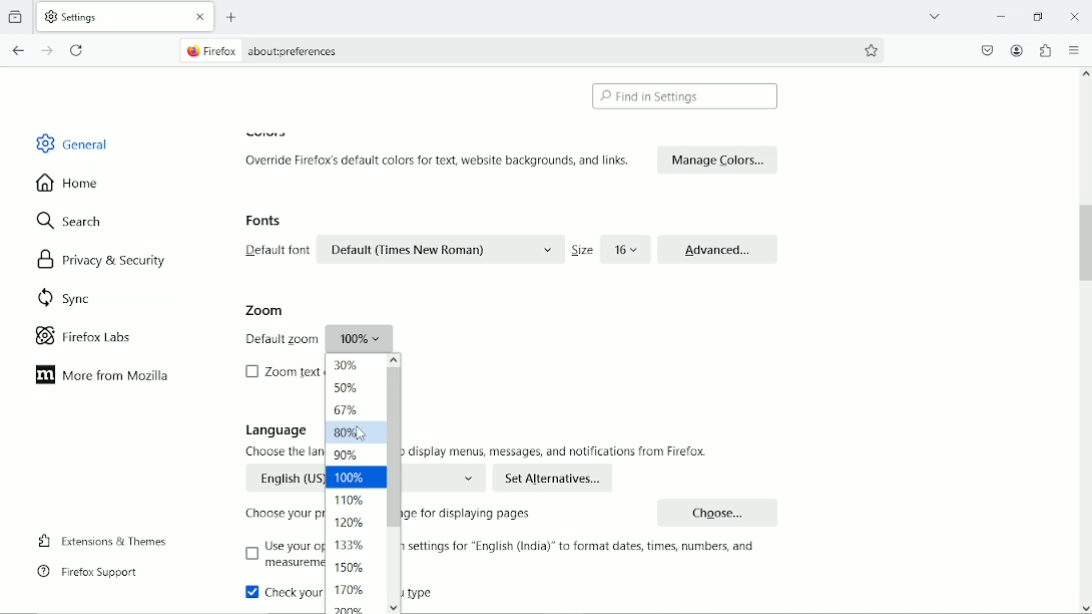  Describe the element at coordinates (1079, 240) in the screenshot. I see `vertical scrollbar` at that location.